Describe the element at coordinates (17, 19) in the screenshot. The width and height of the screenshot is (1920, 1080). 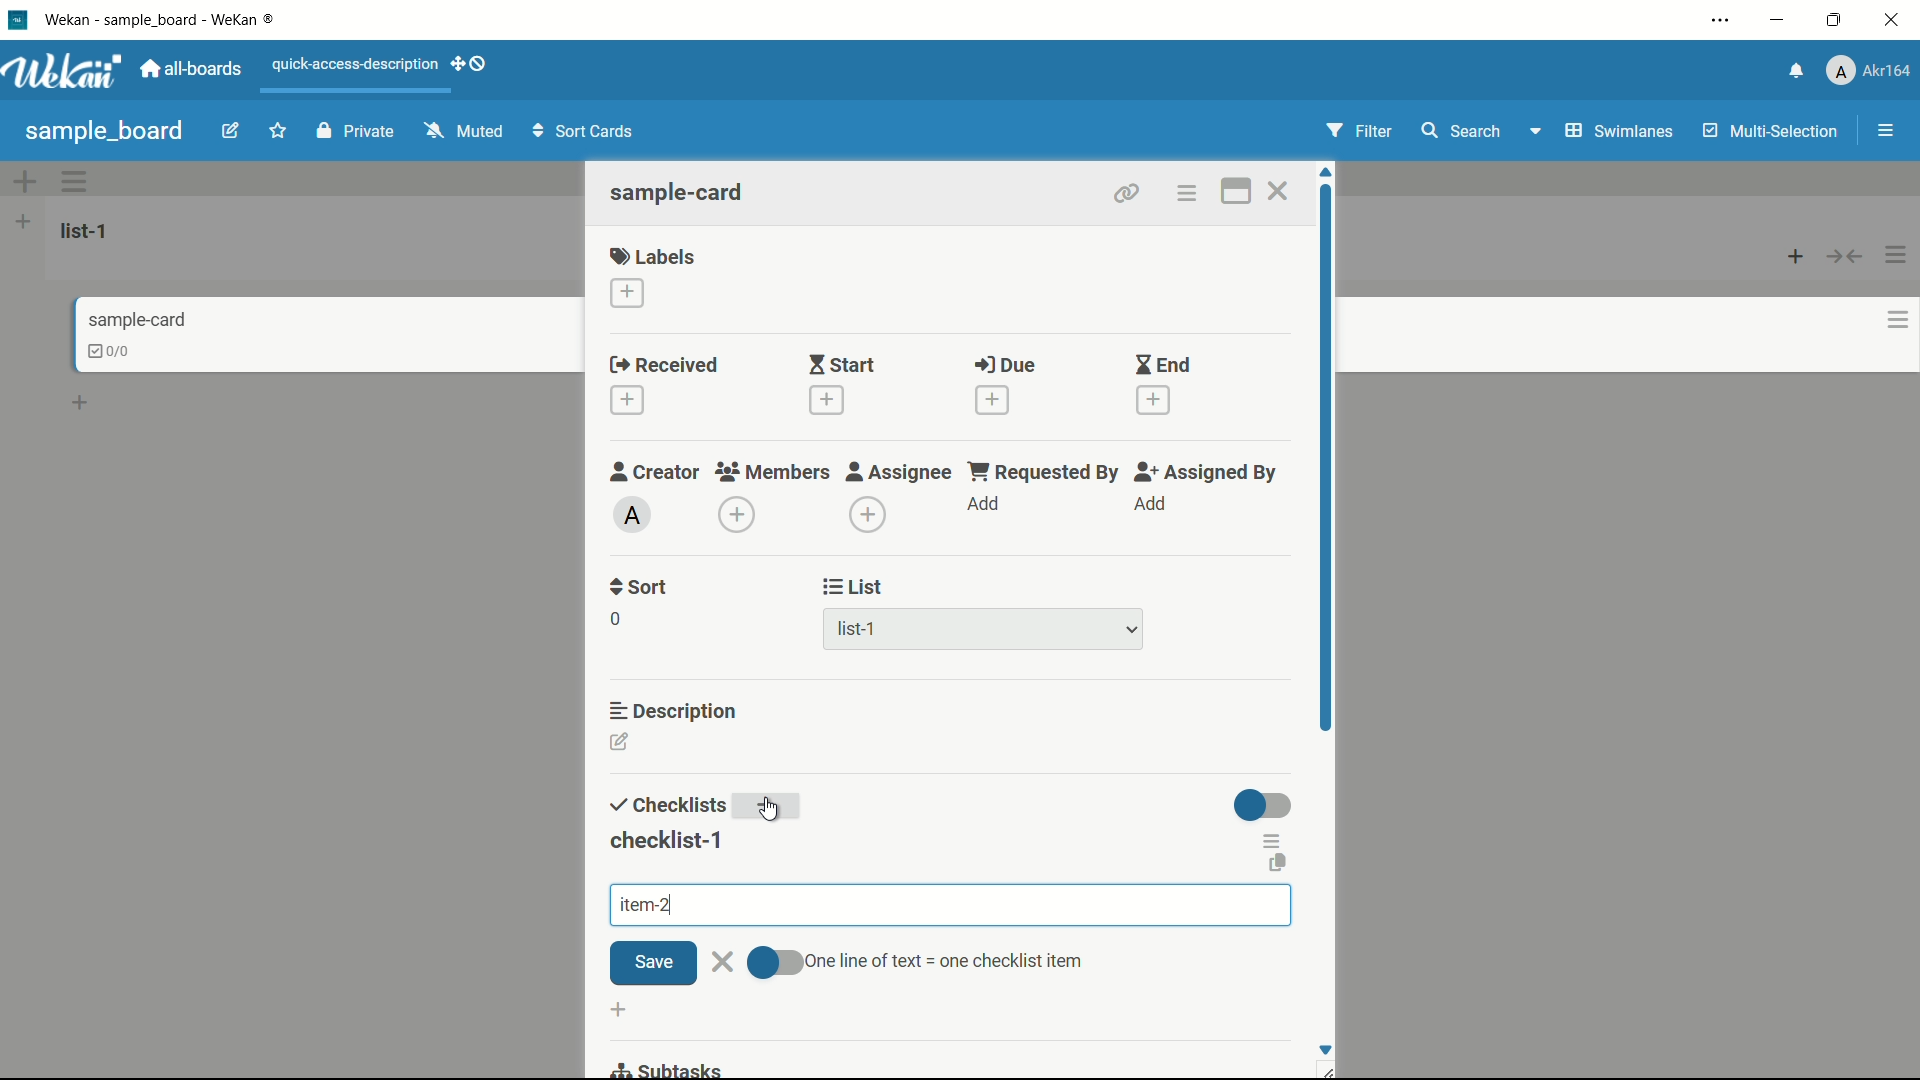
I see `app icon` at that location.